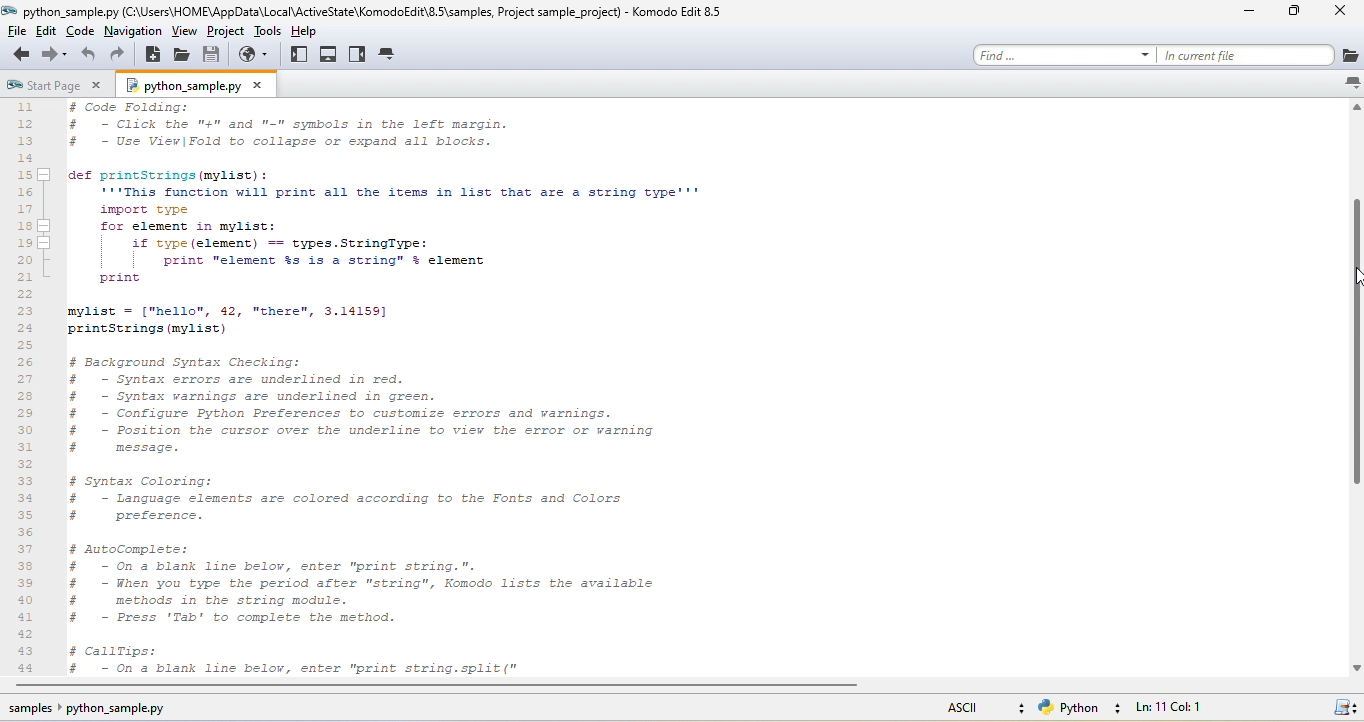 This screenshot has height=722, width=1364. What do you see at coordinates (1349, 709) in the screenshot?
I see `icon` at bounding box center [1349, 709].